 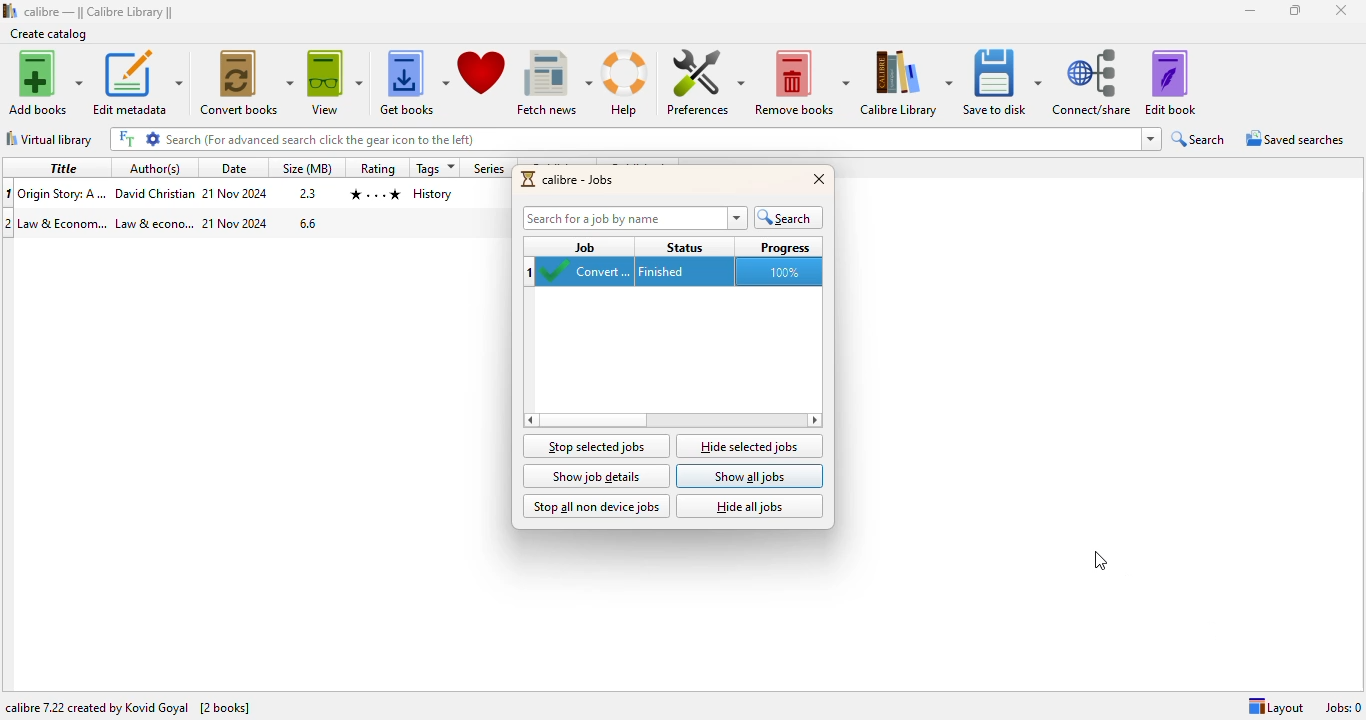 What do you see at coordinates (1100, 562) in the screenshot?
I see `cursor` at bounding box center [1100, 562].